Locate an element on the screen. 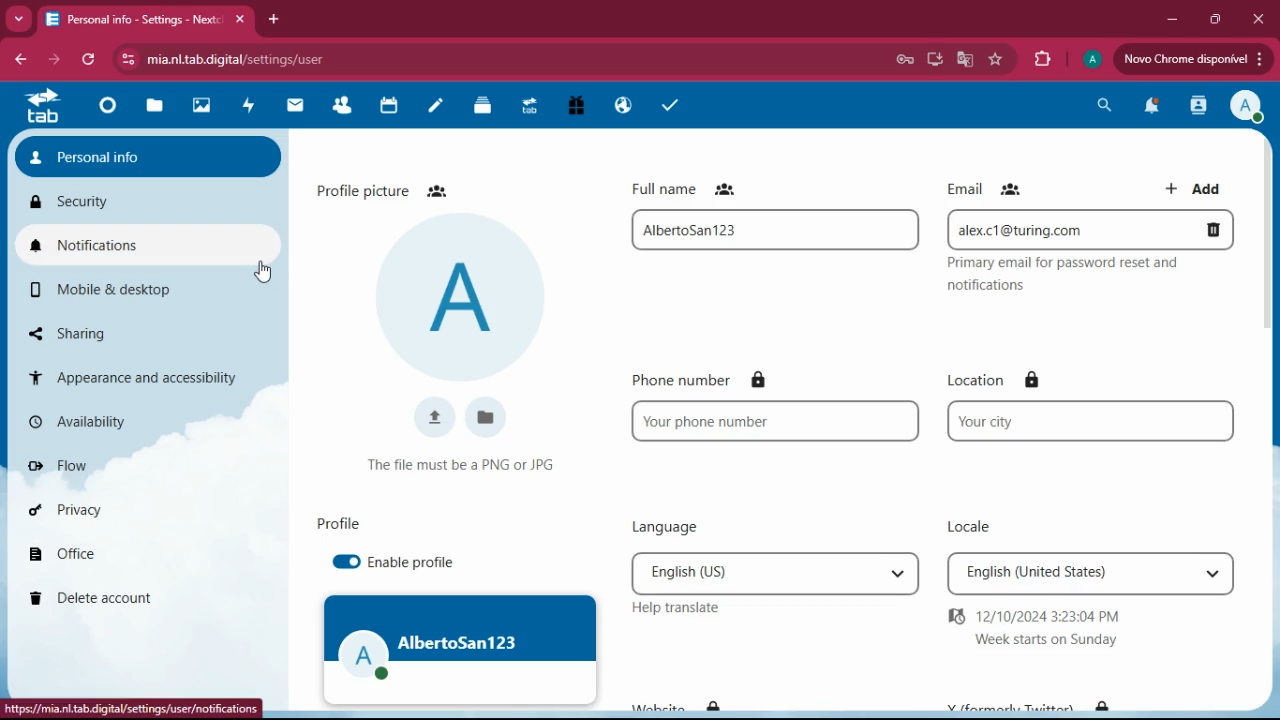 This screenshot has height=720, width=1280. home is located at coordinates (110, 107).